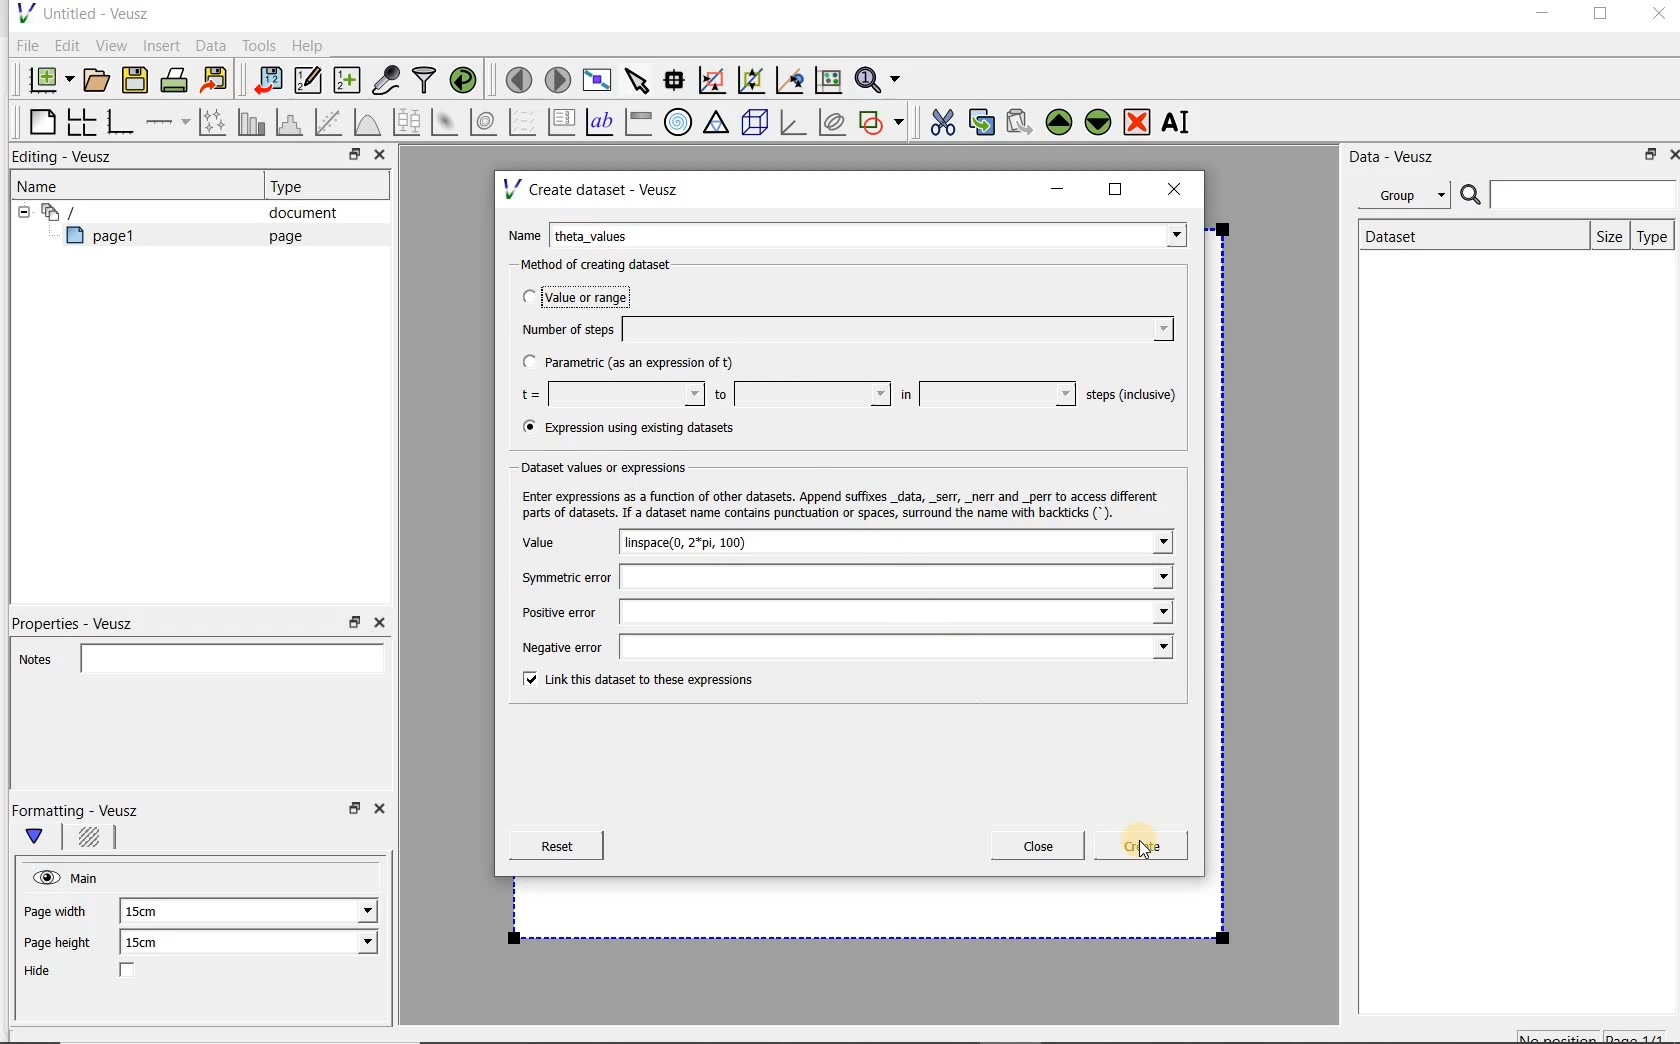 The image size is (1680, 1044). What do you see at coordinates (195, 656) in the screenshot?
I see `Notes` at bounding box center [195, 656].